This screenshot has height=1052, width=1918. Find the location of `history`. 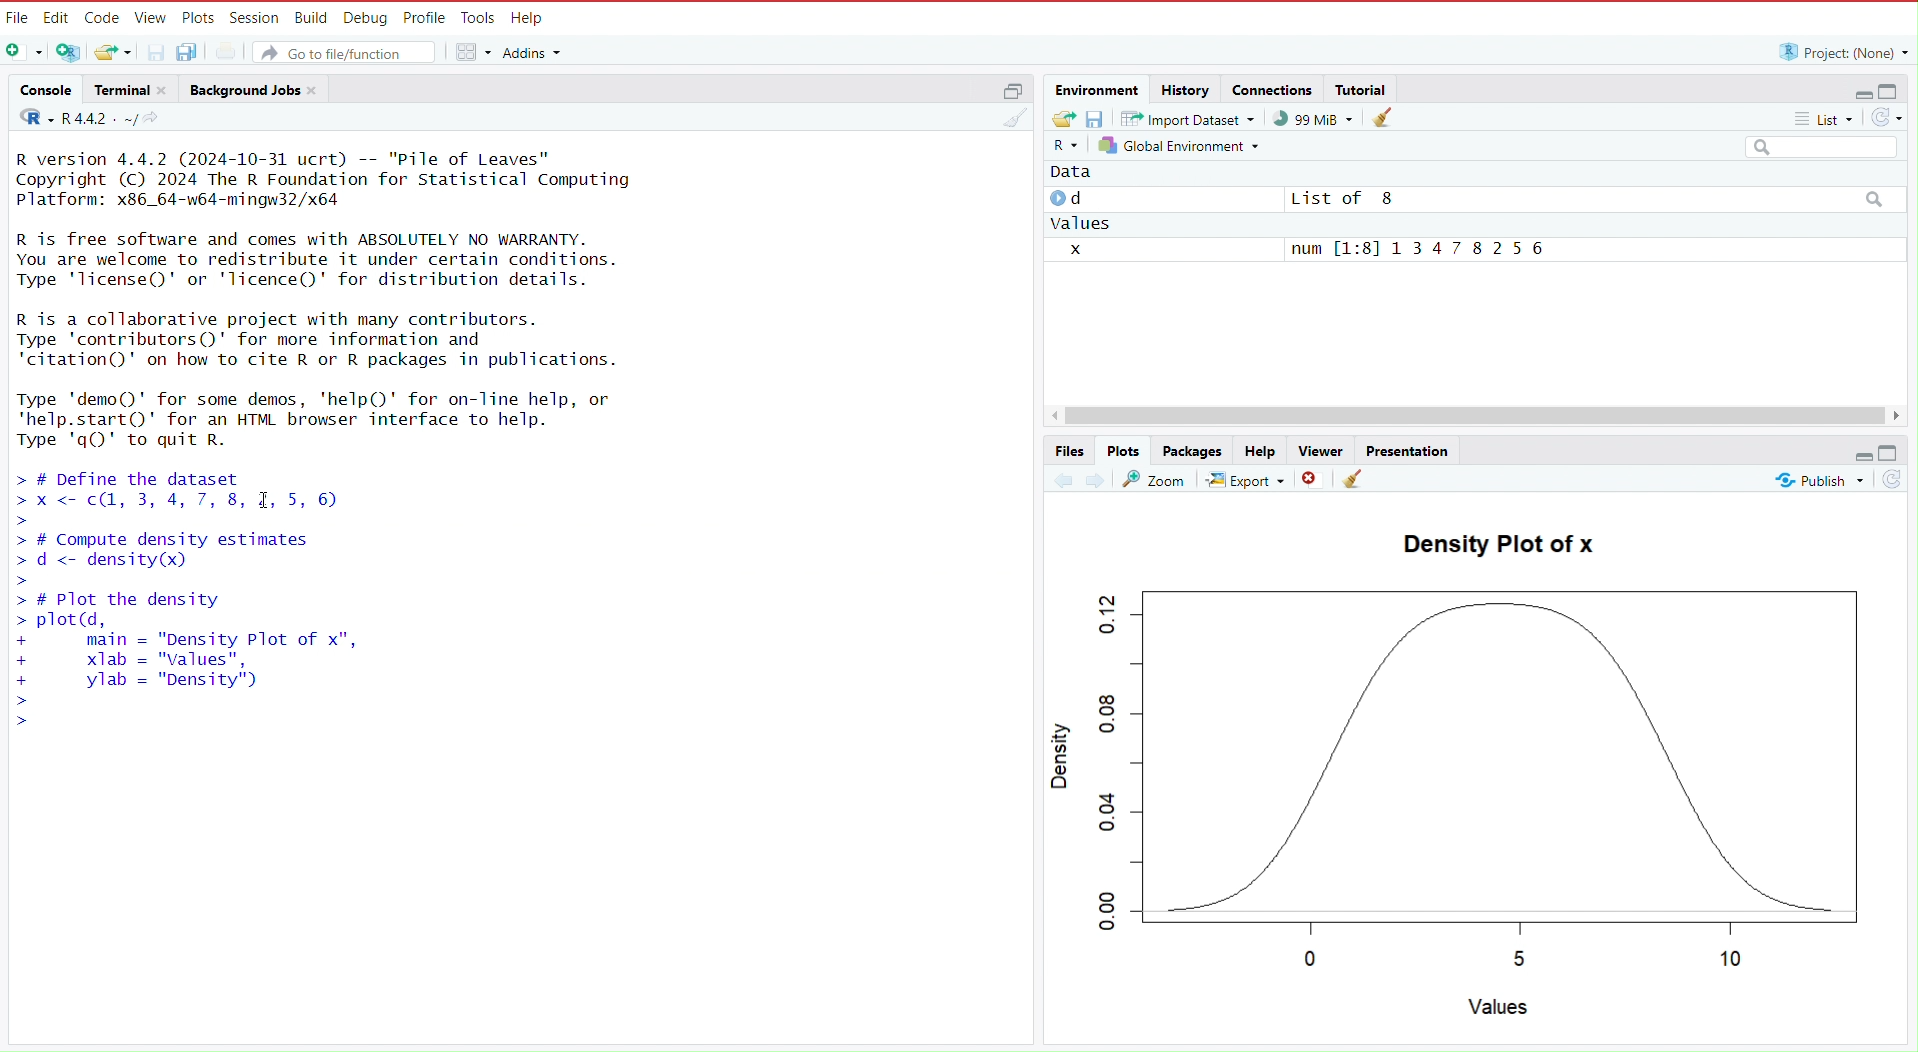

history is located at coordinates (1185, 89).